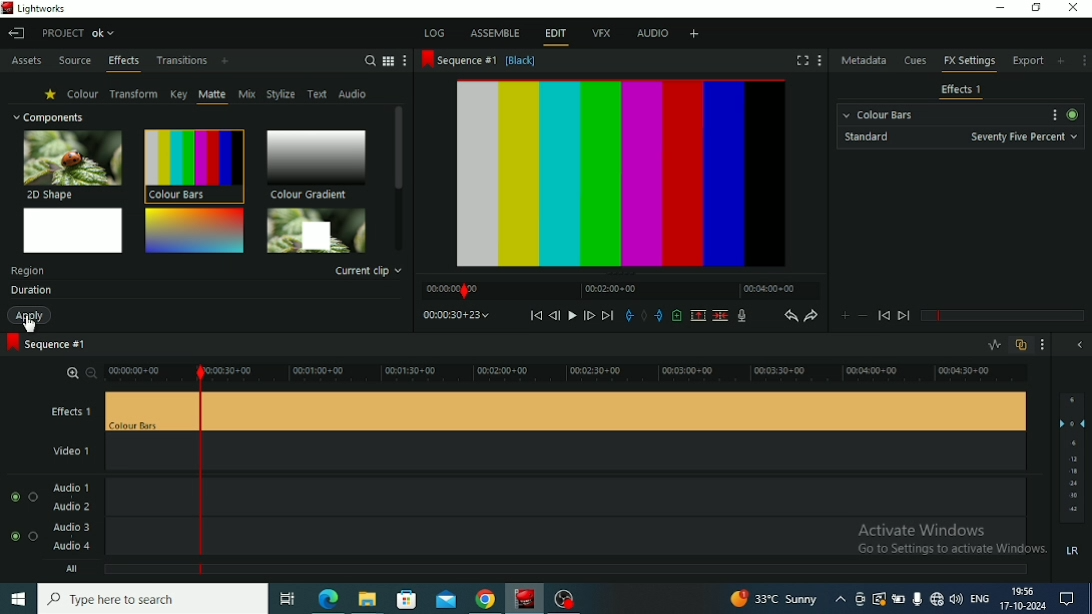  I want to click on Remove keyframe (s) from the current position, so click(862, 317).